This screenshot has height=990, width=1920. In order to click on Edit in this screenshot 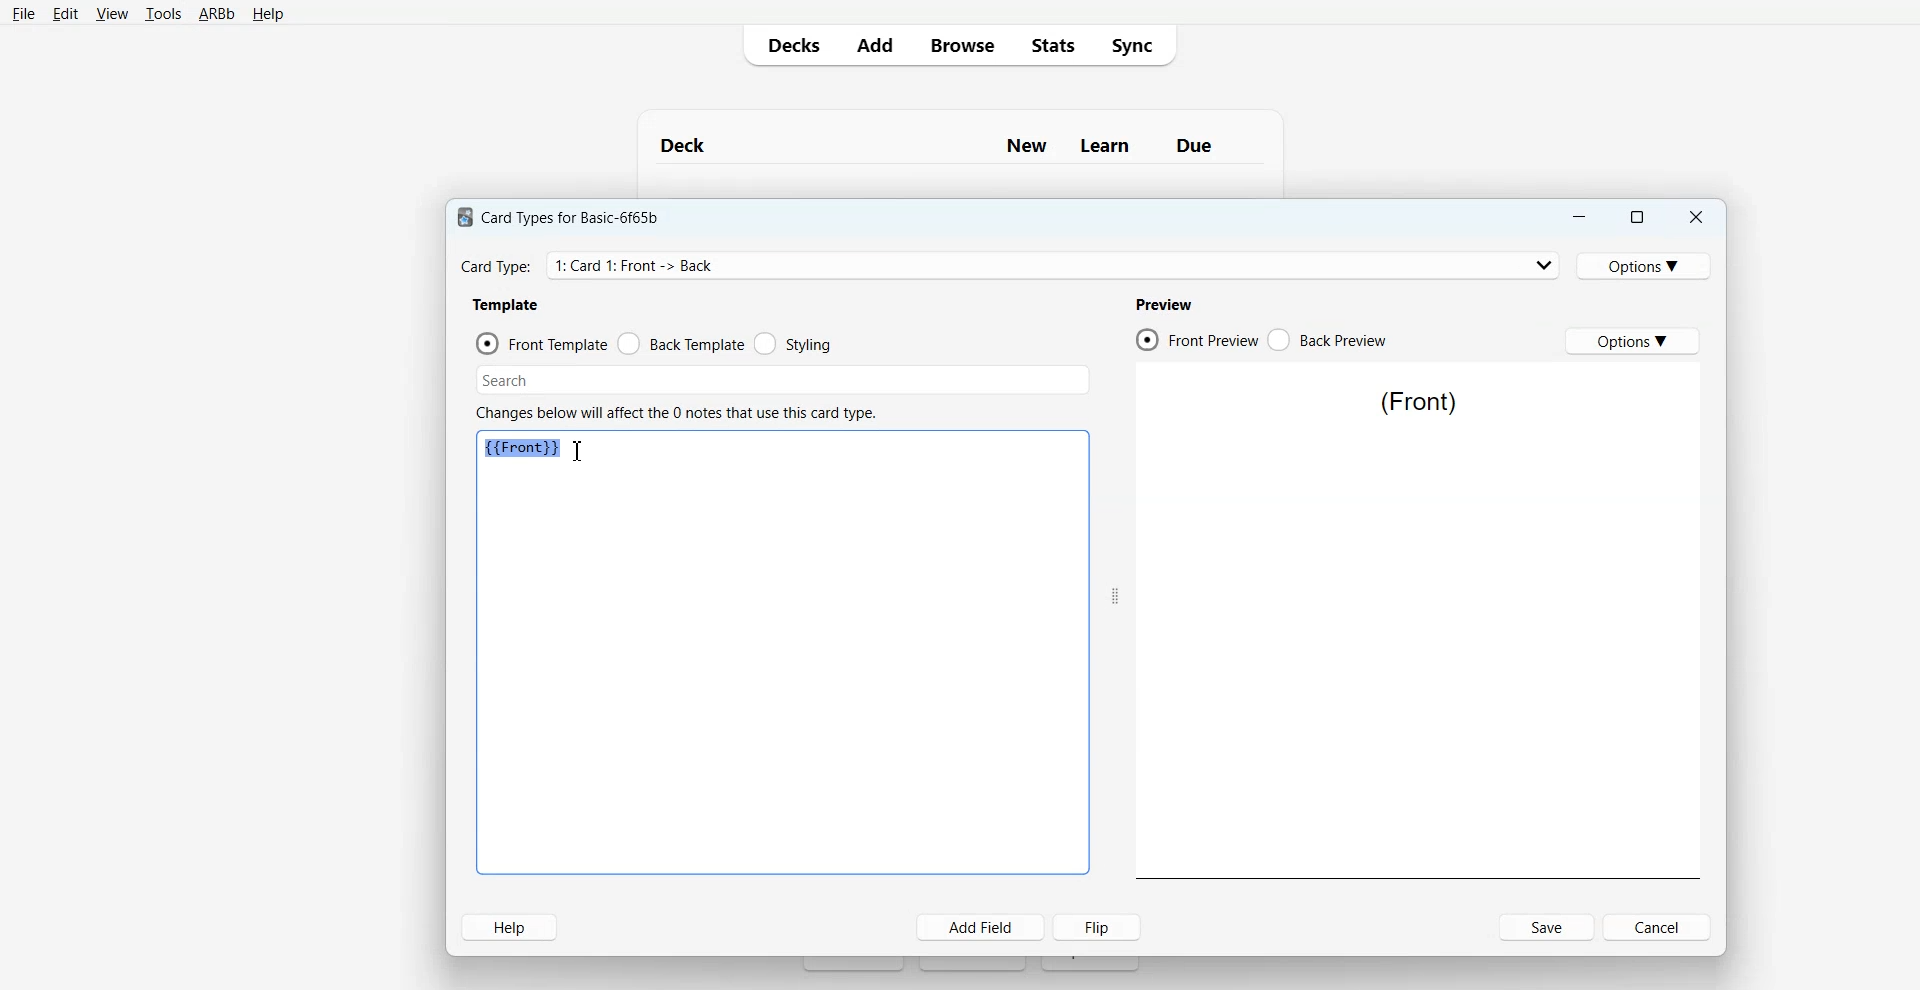, I will do `click(64, 13)`.